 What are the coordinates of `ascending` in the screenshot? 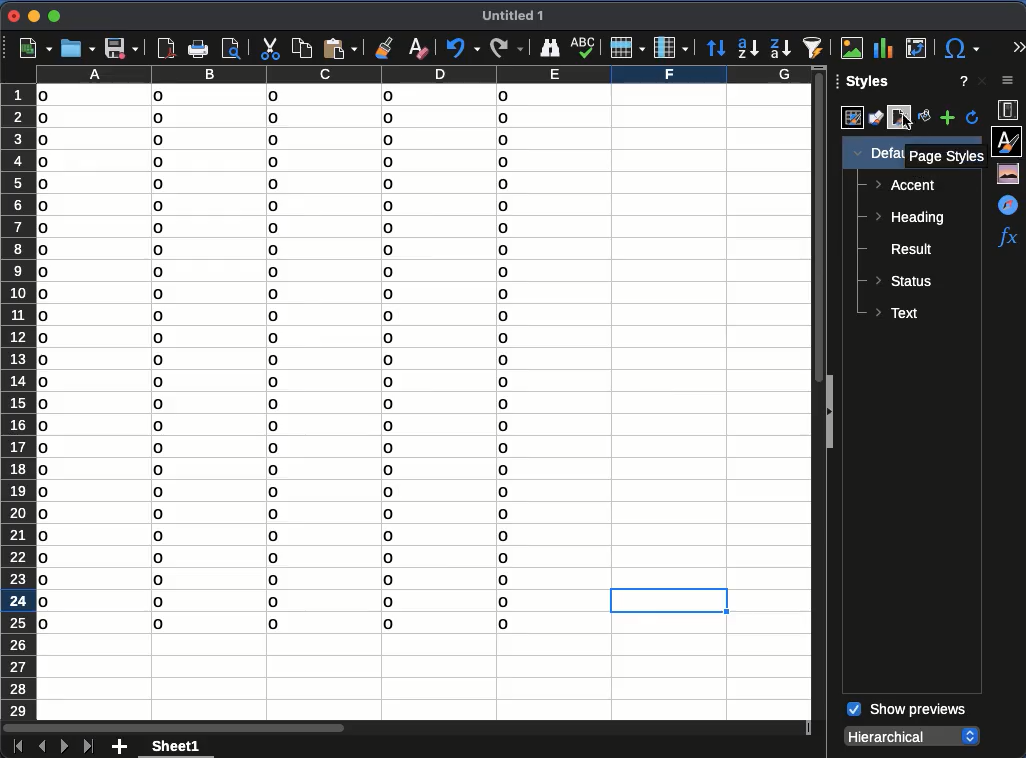 It's located at (747, 49).